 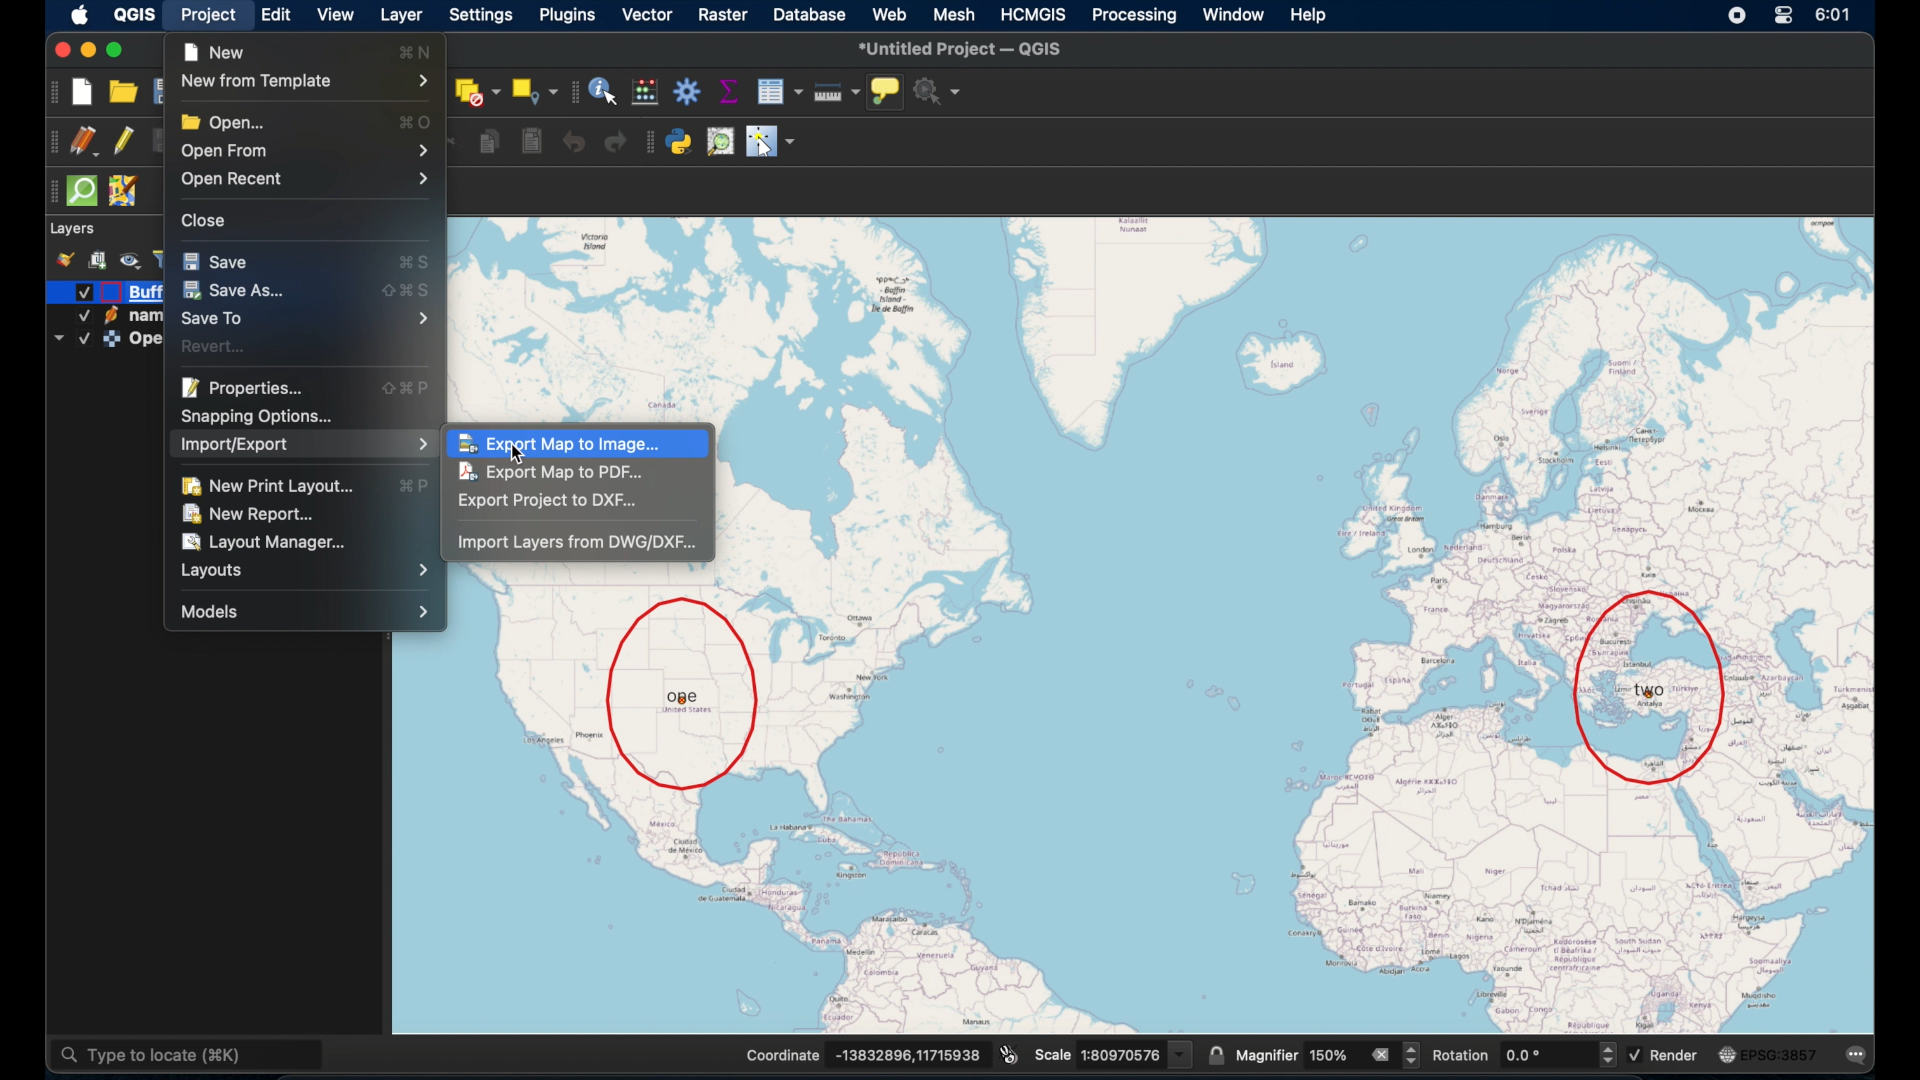 I want to click on cursor, so click(x=524, y=458).